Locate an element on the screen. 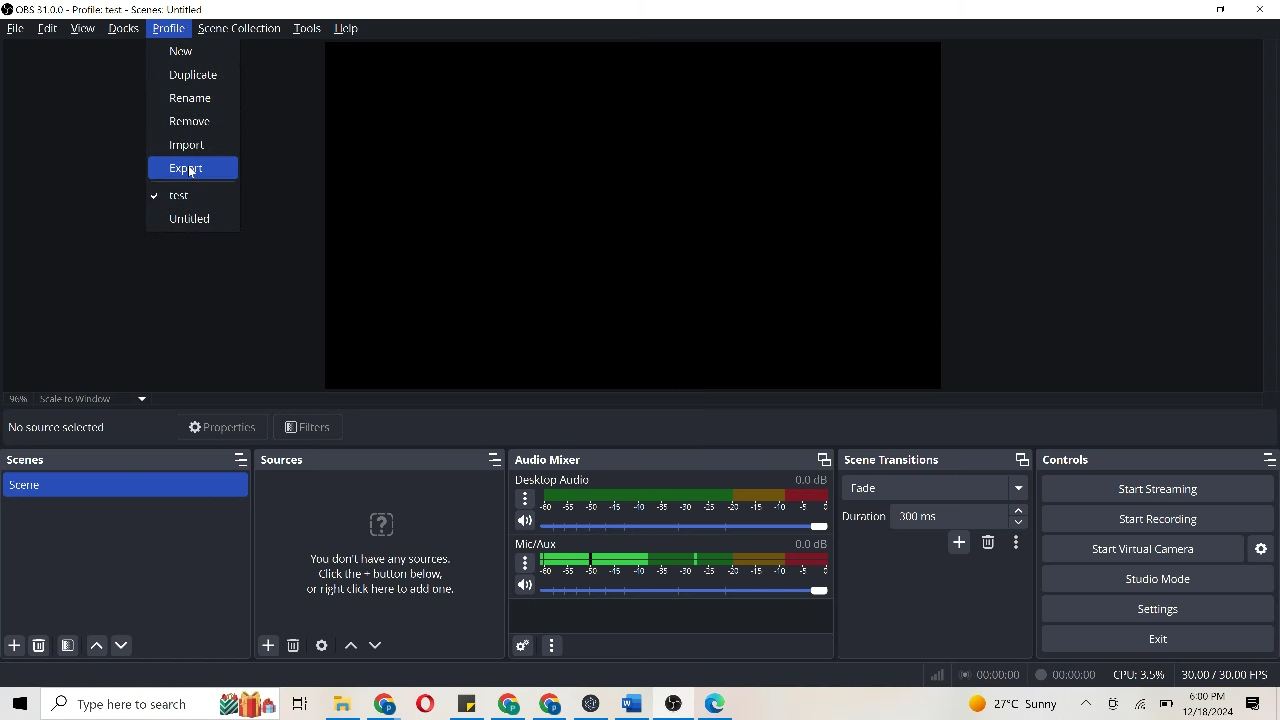  OBS 31.0.0-profile:test is located at coordinates (117, 9).